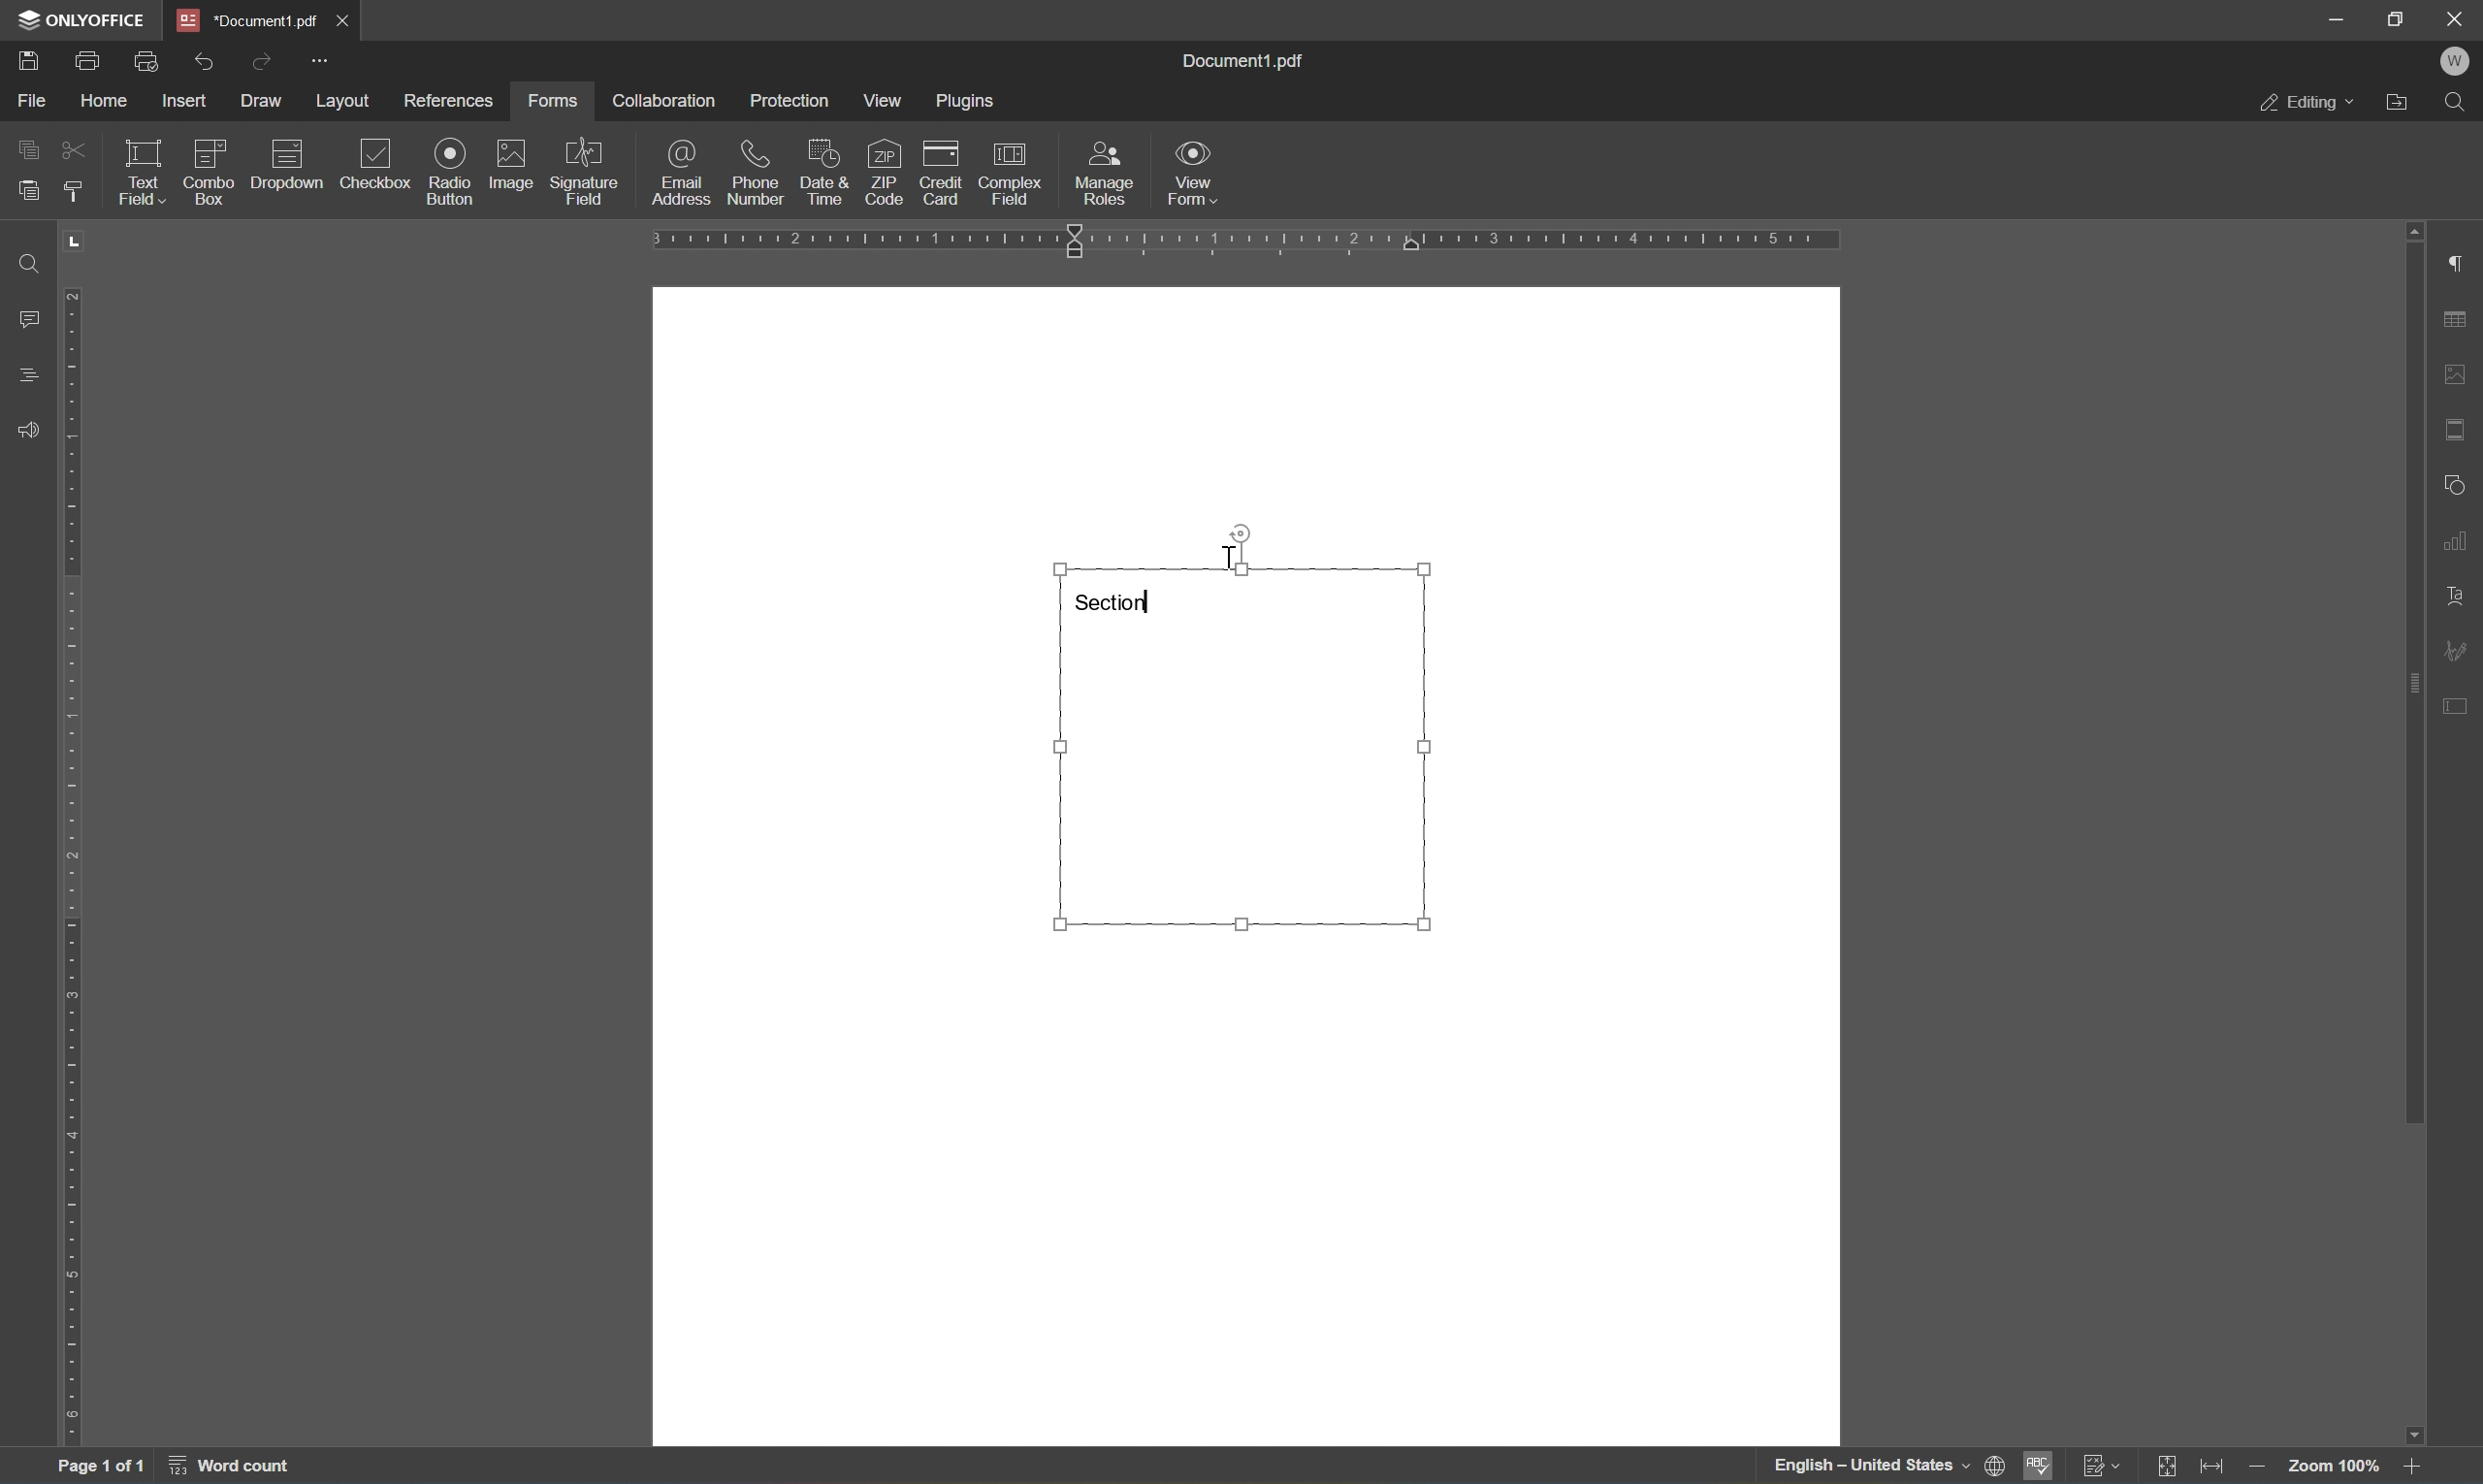 This screenshot has width=2483, height=1484. What do you see at coordinates (323, 59) in the screenshot?
I see `customize quick access toolbar` at bounding box center [323, 59].